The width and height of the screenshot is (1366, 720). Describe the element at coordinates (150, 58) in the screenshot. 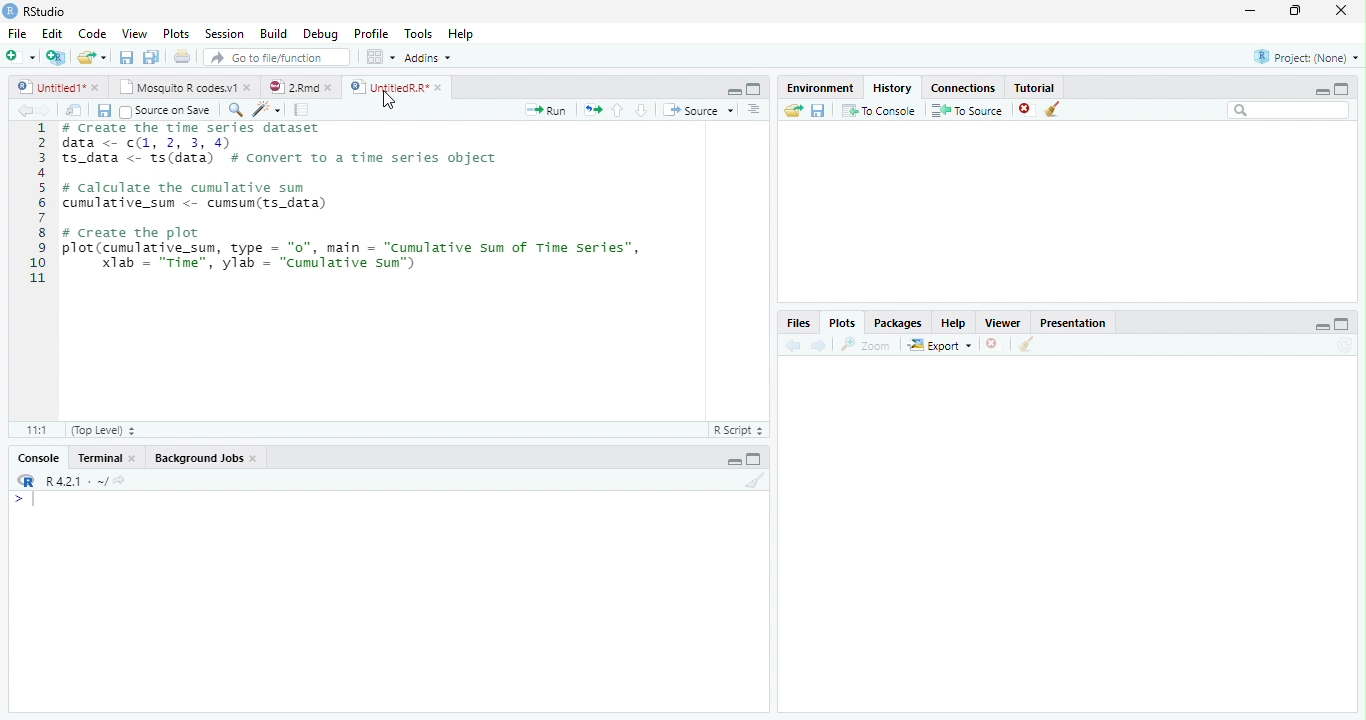

I see `Save all` at that location.